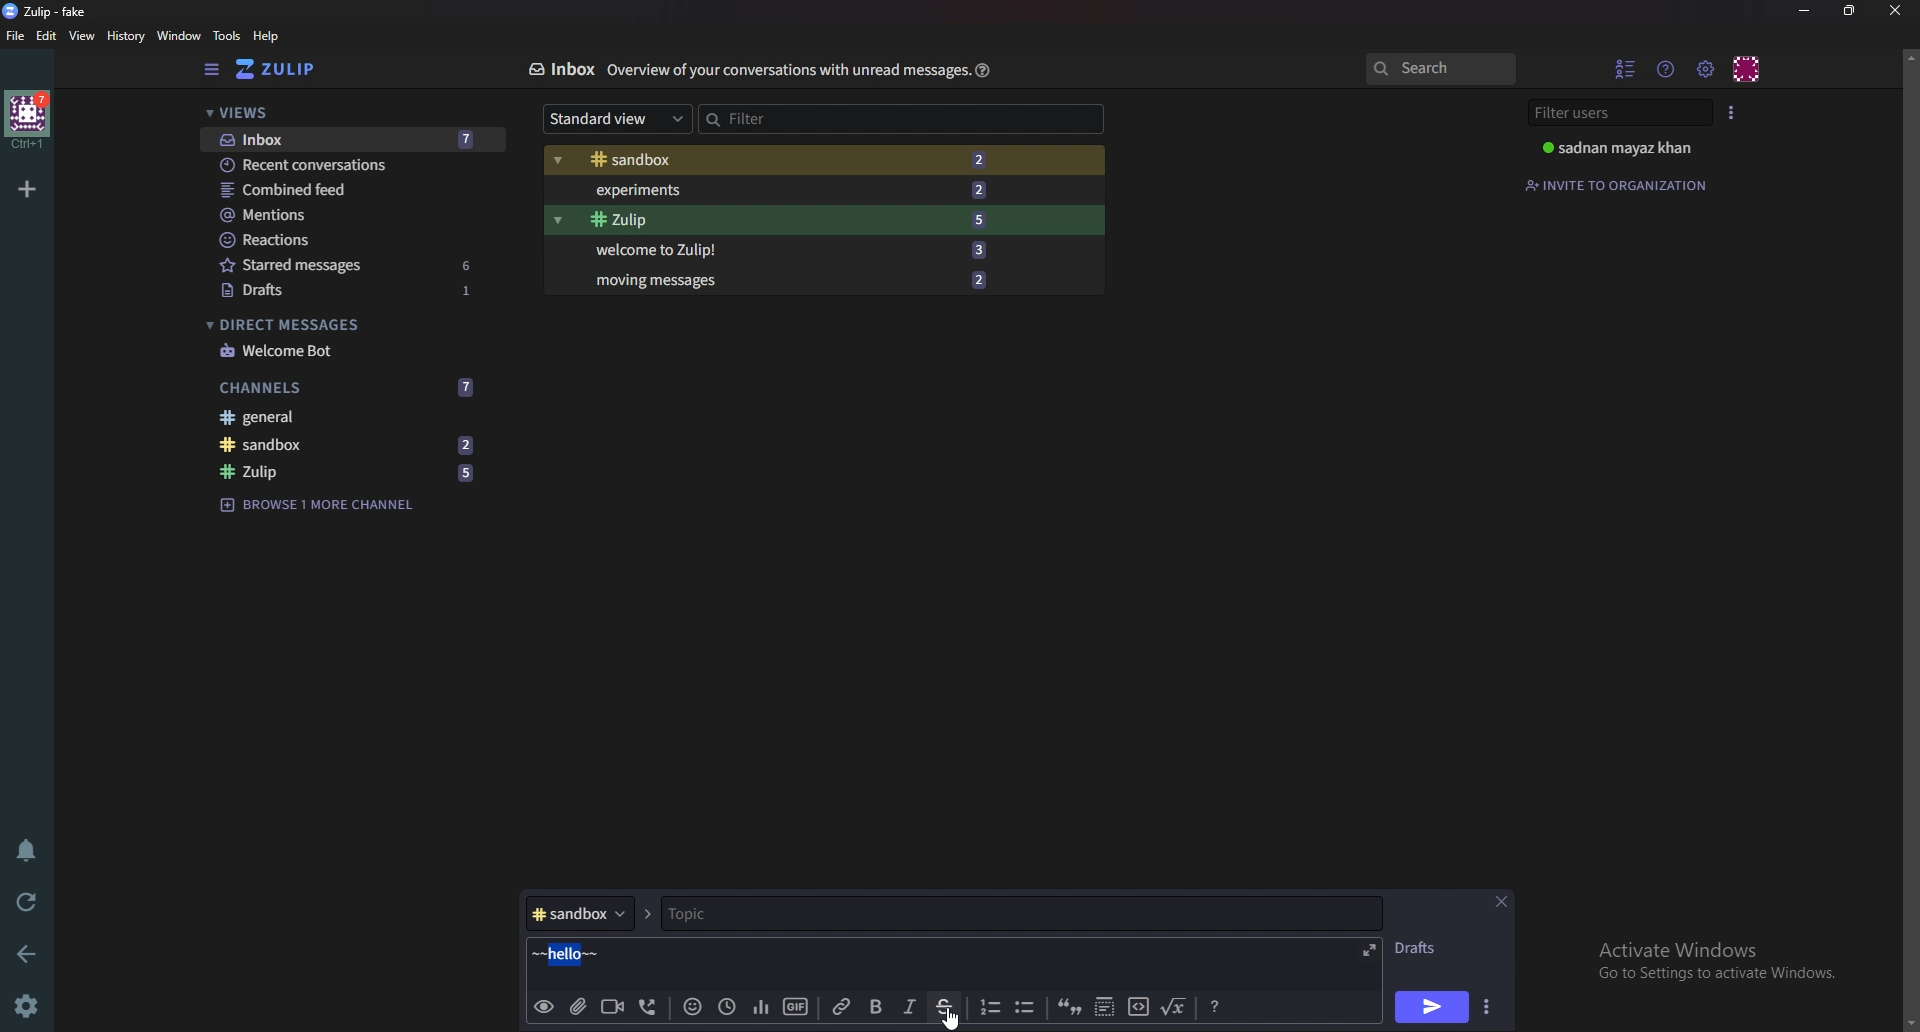 The height and width of the screenshot is (1032, 1920). Describe the element at coordinates (127, 36) in the screenshot. I see `history` at that location.